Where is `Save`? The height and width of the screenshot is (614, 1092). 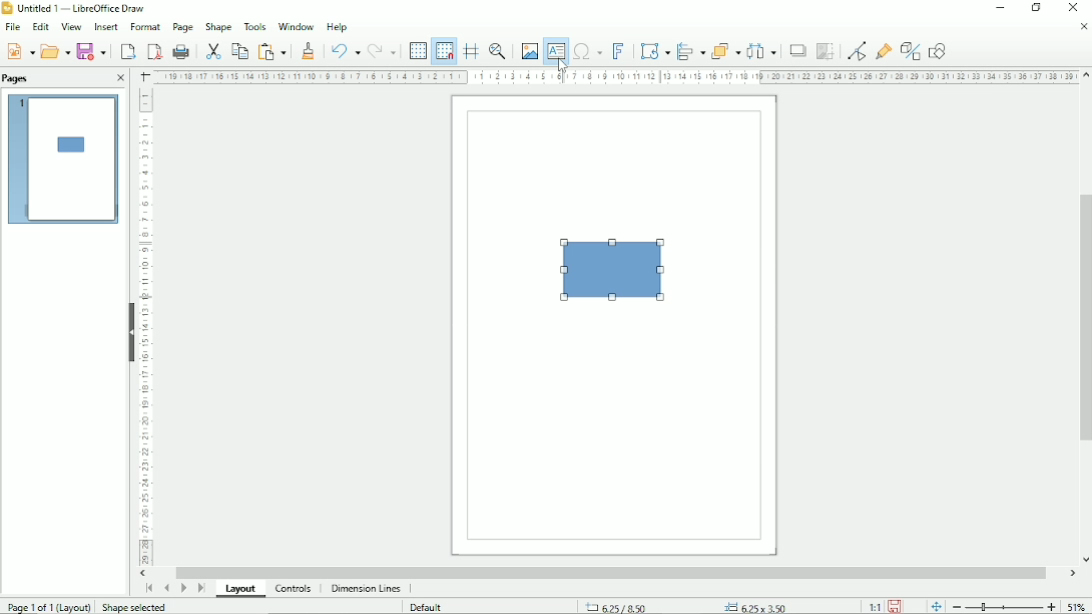
Save is located at coordinates (895, 607).